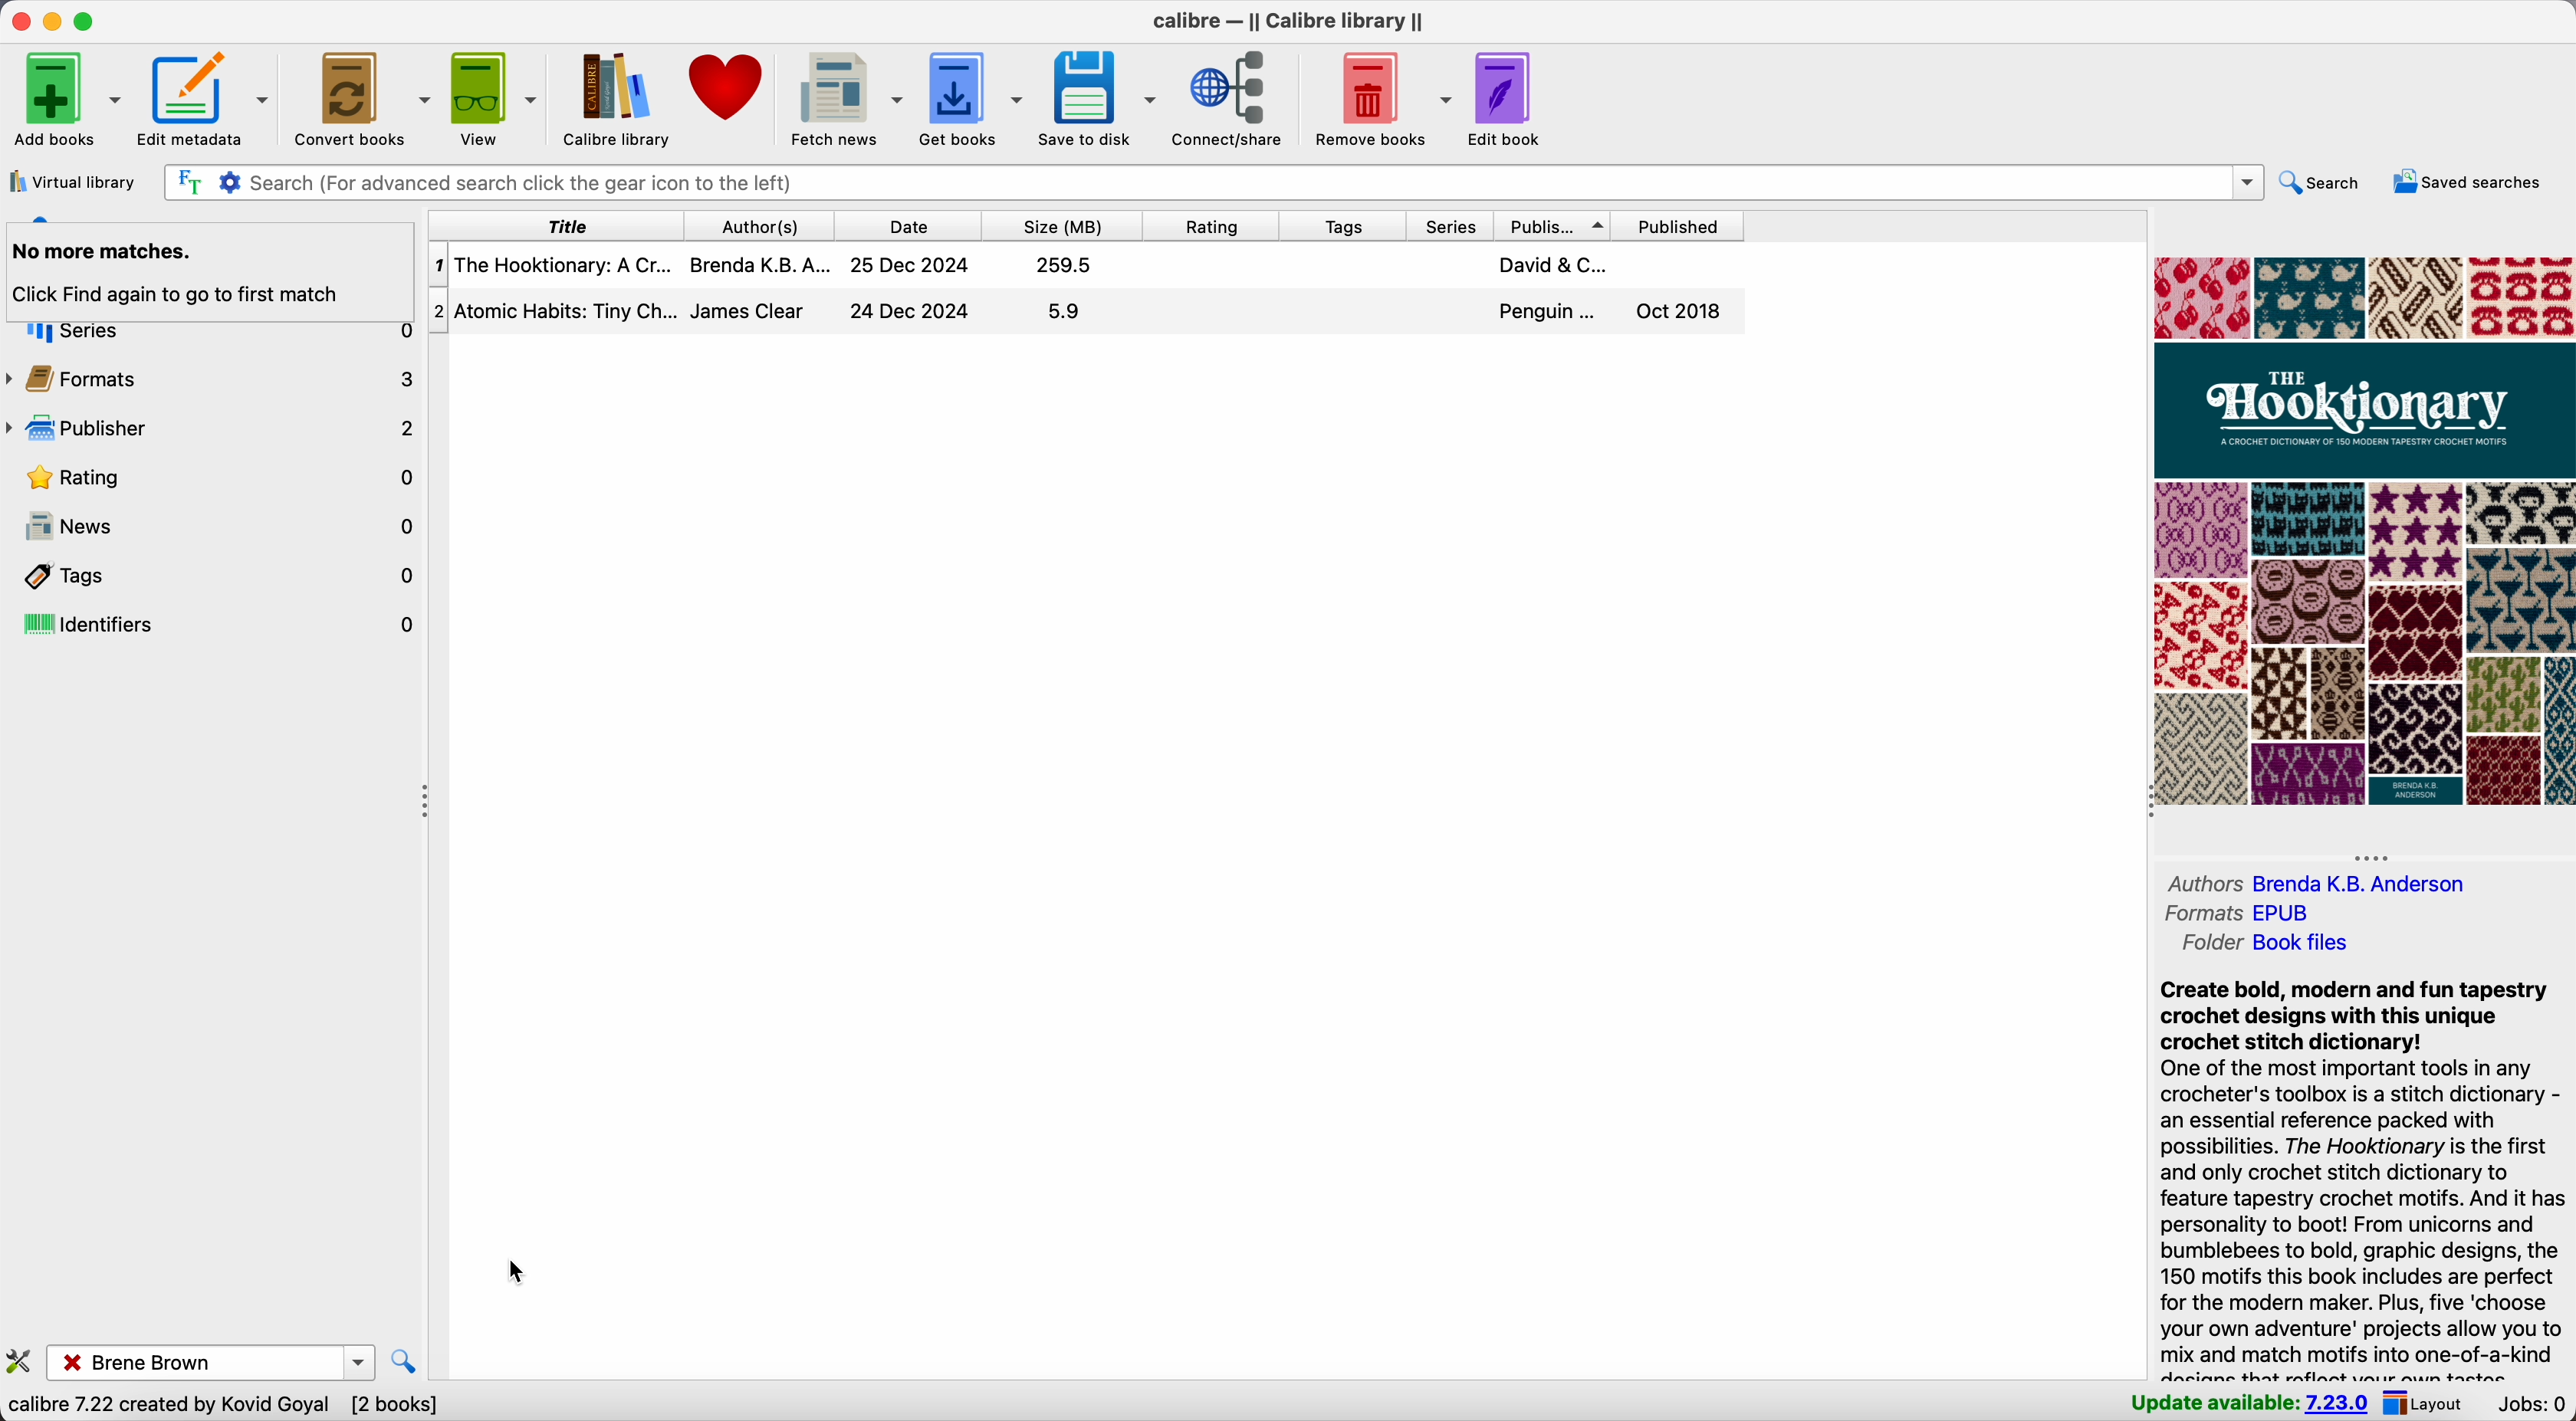 The width and height of the screenshot is (2576, 1421). I want to click on Calibre, so click(1295, 21).